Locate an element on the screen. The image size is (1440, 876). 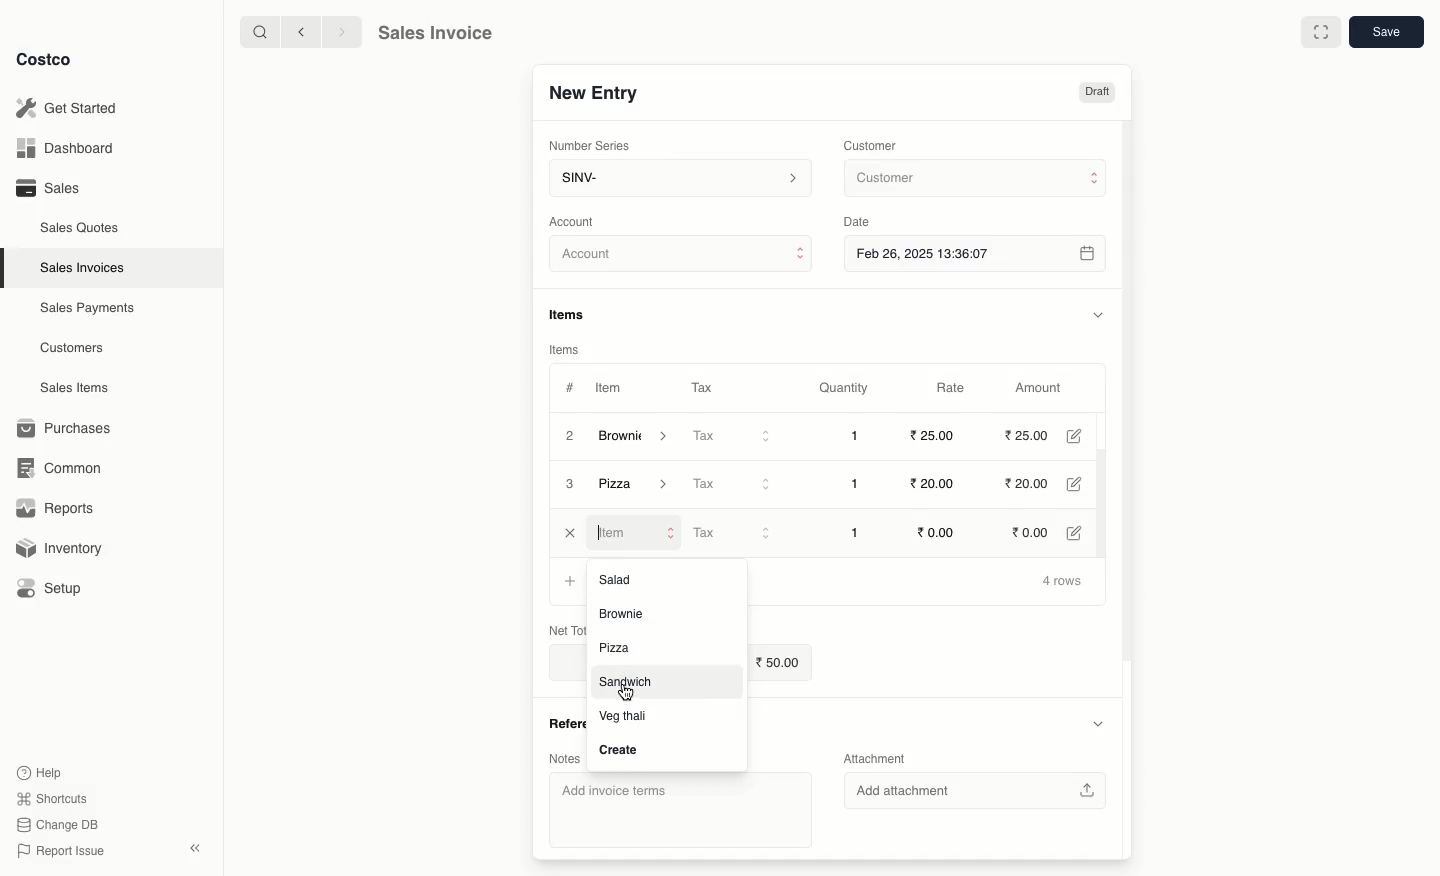
25.00 is located at coordinates (1029, 436).